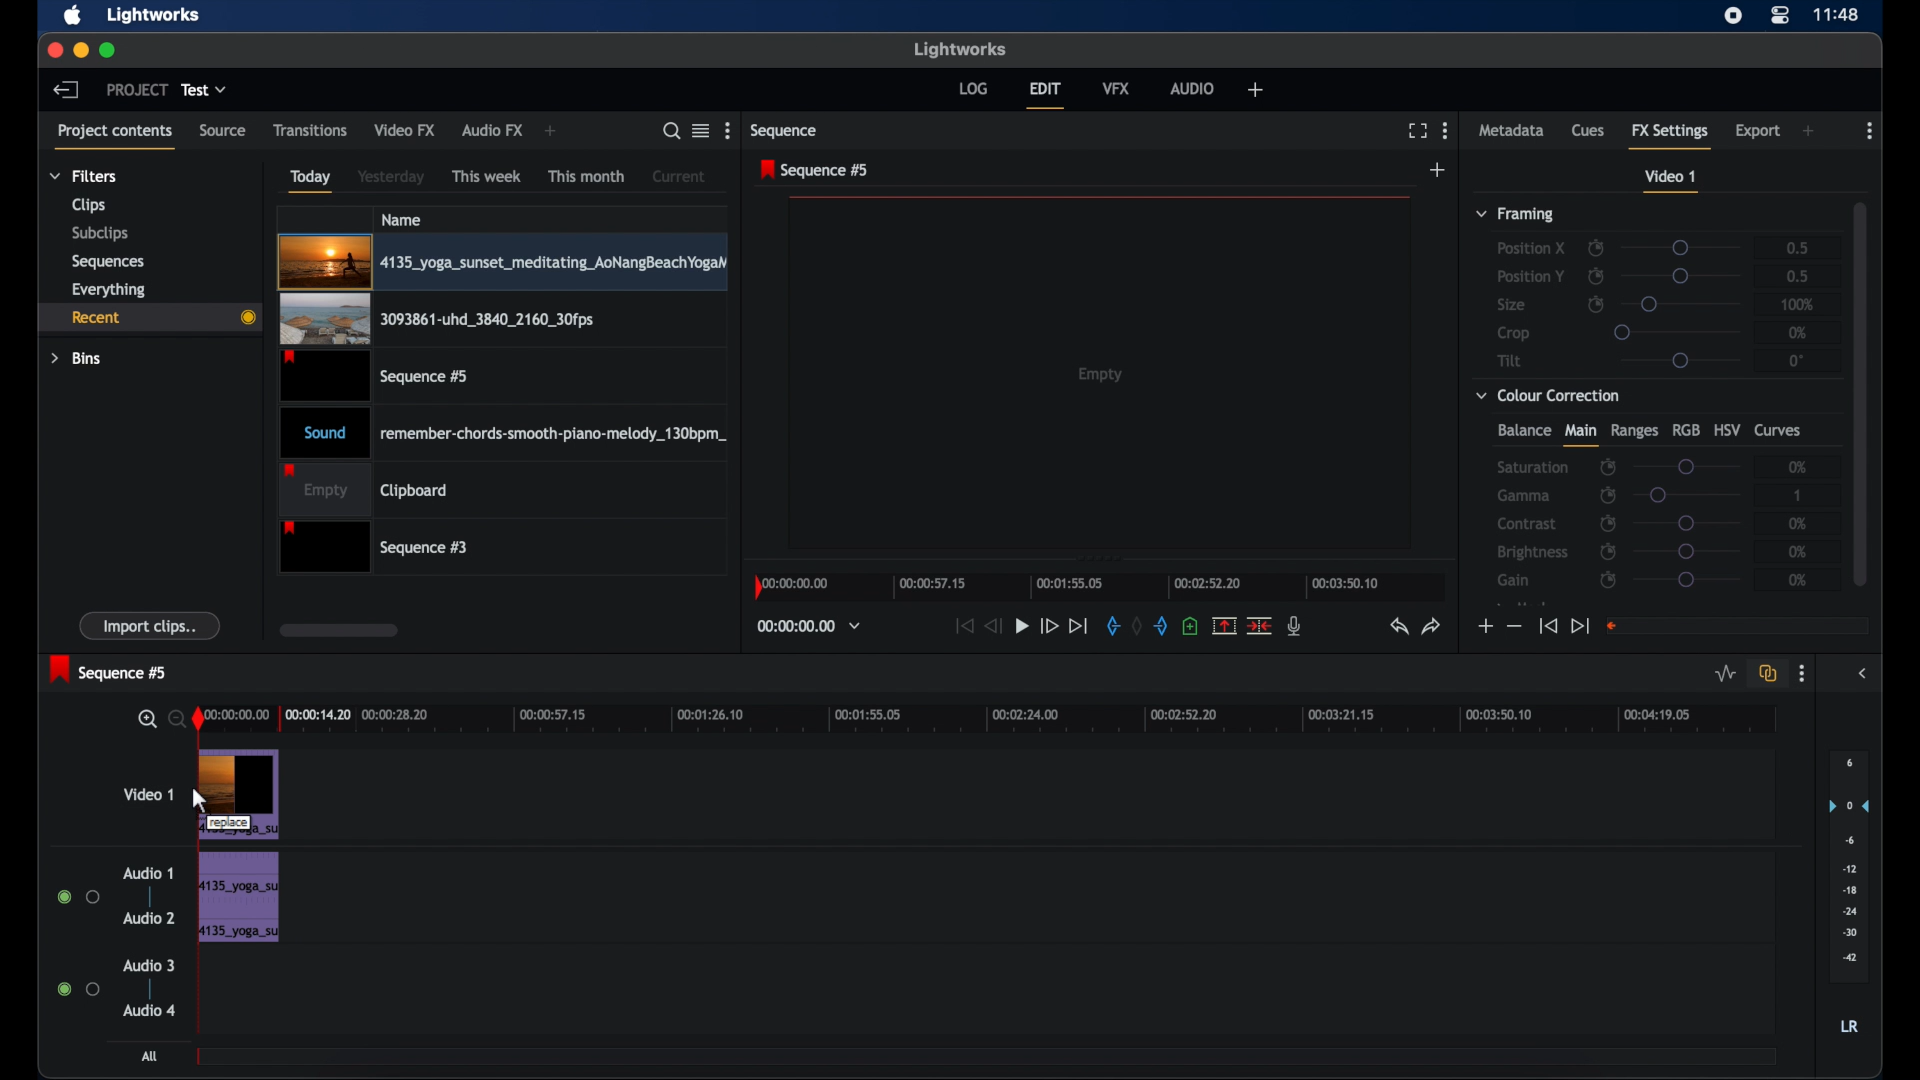  Describe the element at coordinates (1580, 625) in the screenshot. I see `jump to end` at that location.